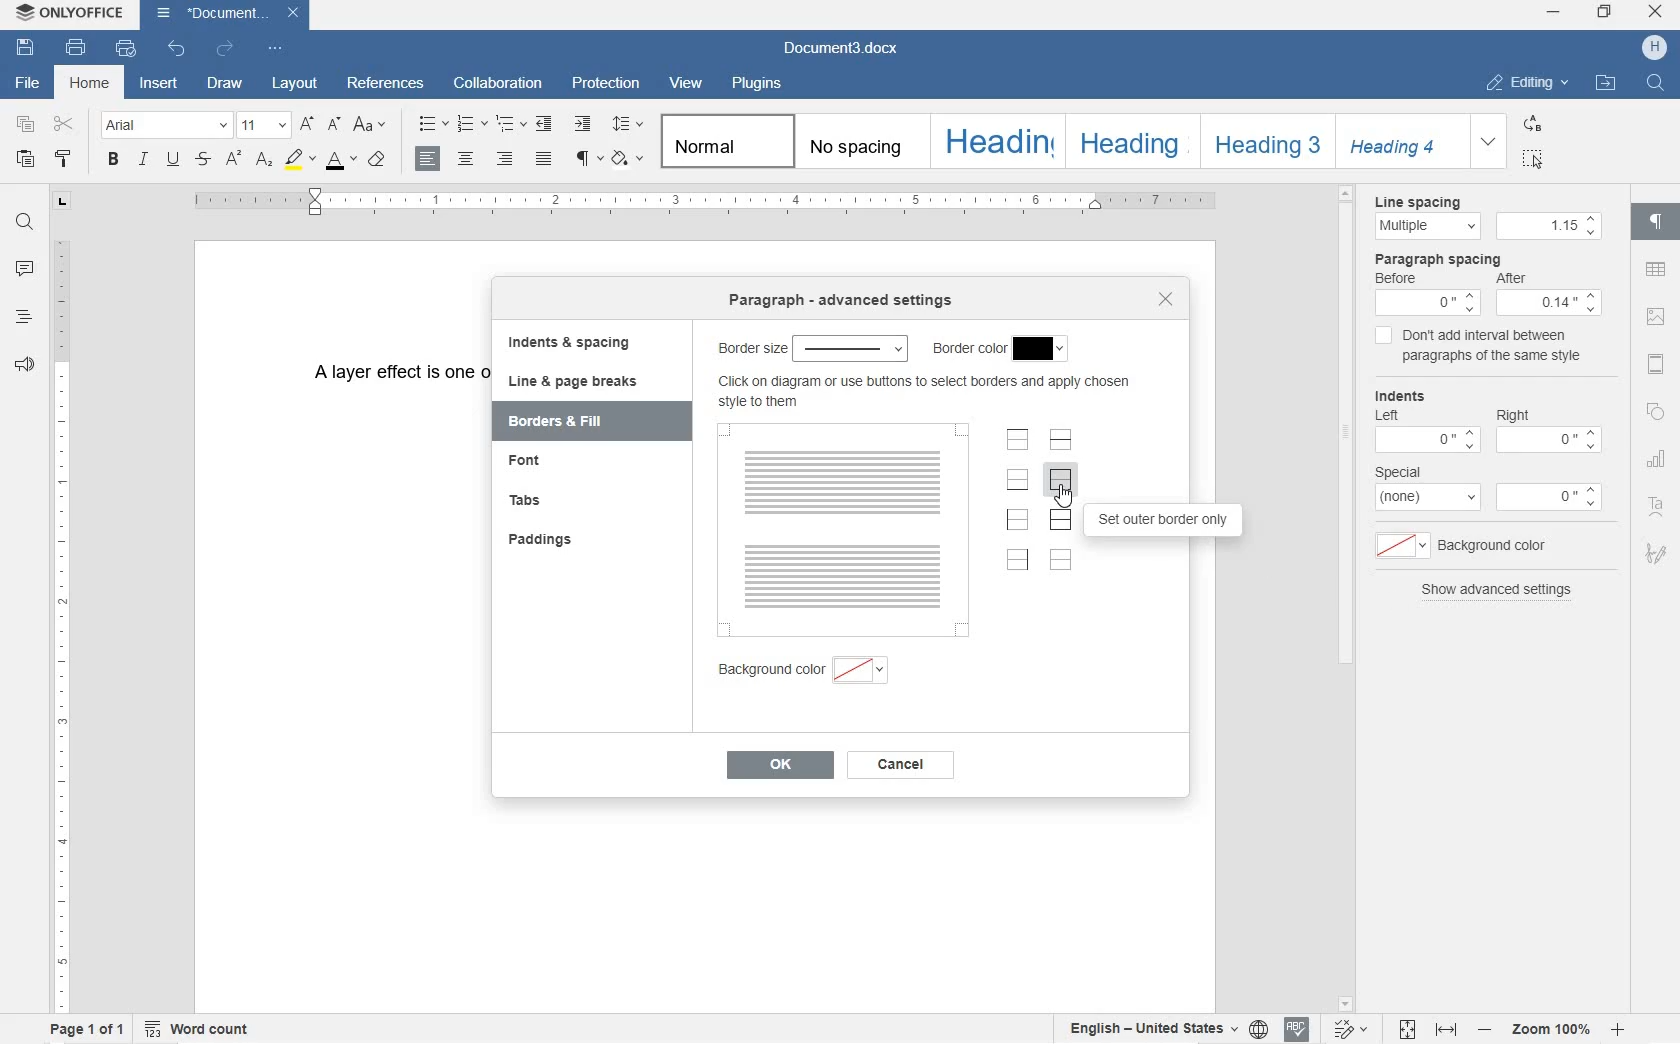 Image resolution: width=1680 pixels, height=1044 pixels. I want to click on NUMBERING, so click(471, 122).